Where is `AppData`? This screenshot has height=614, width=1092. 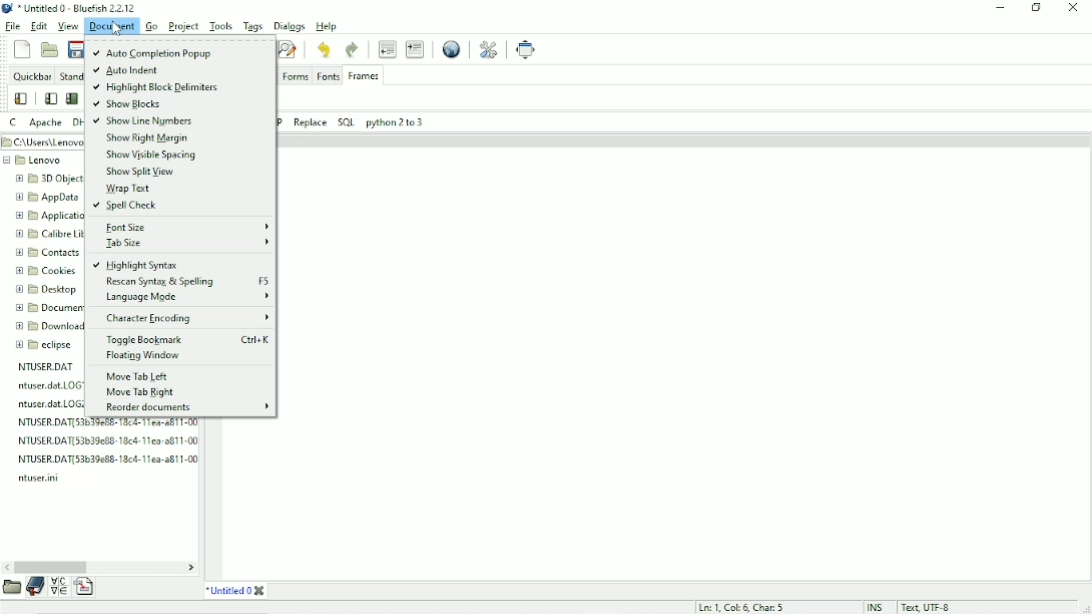
AppData is located at coordinates (47, 198).